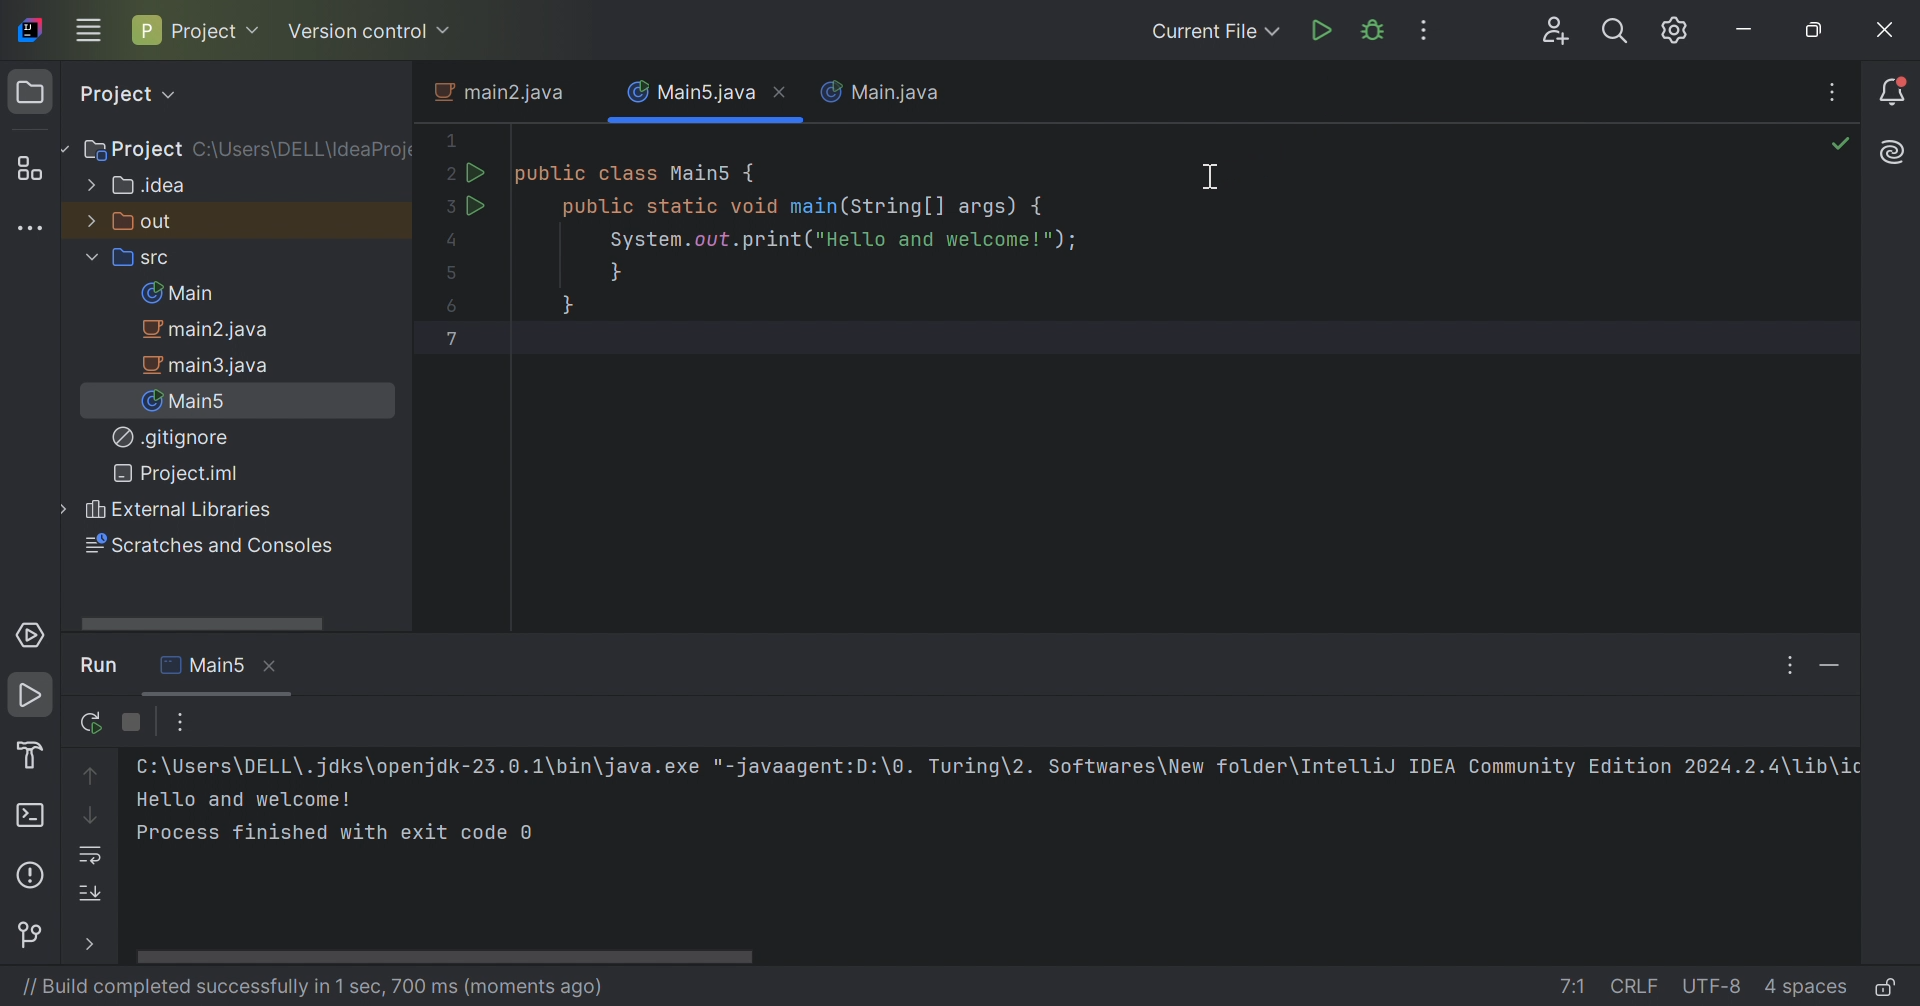  I want to click on Close, so click(270, 667).